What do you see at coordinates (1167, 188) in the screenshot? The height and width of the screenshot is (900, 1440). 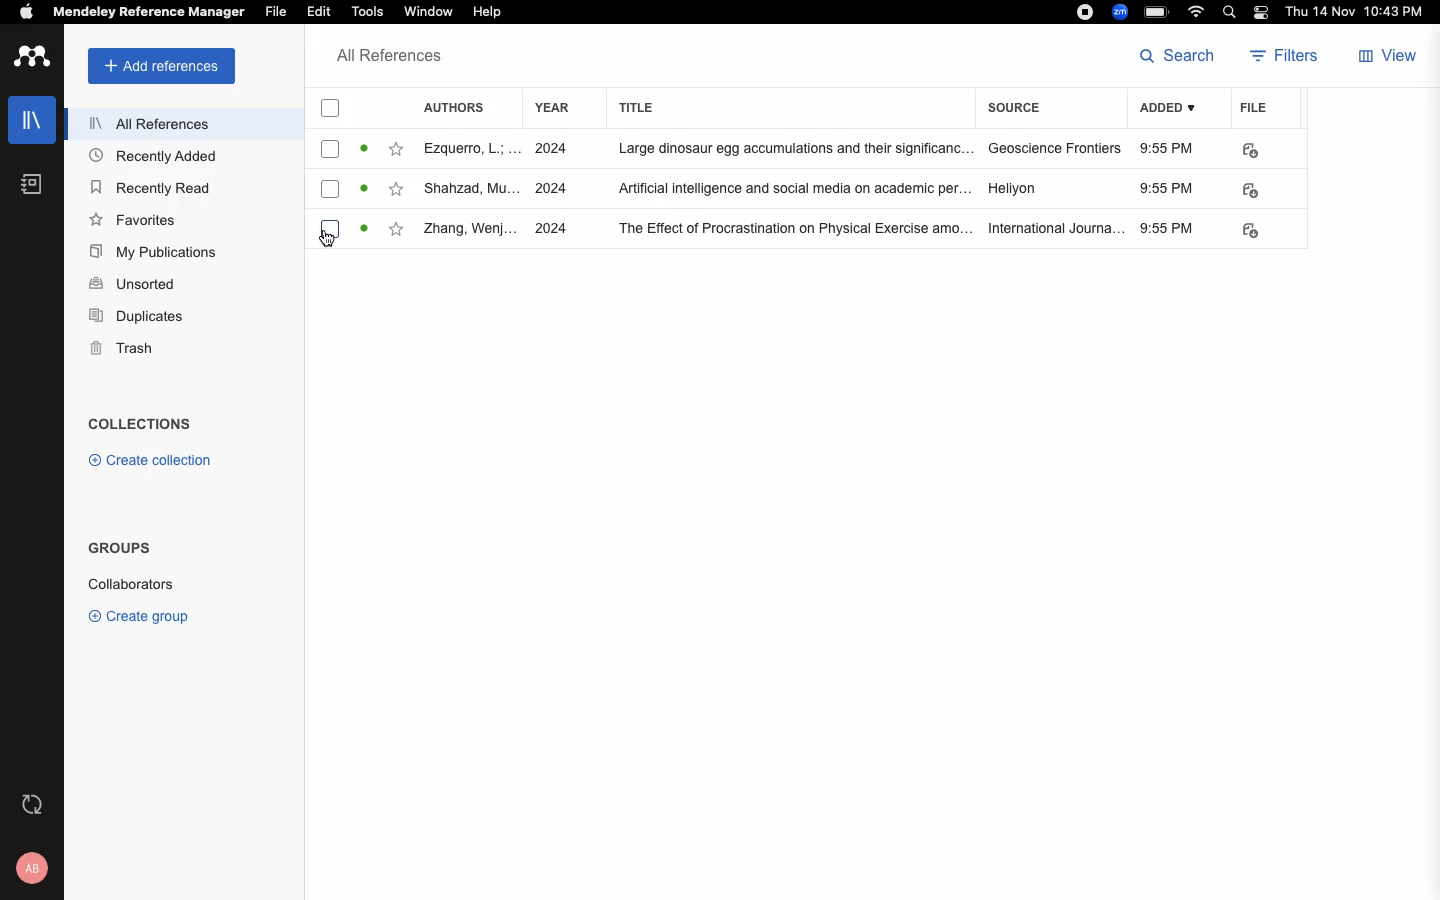 I see `9:55 PM` at bounding box center [1167, 188].